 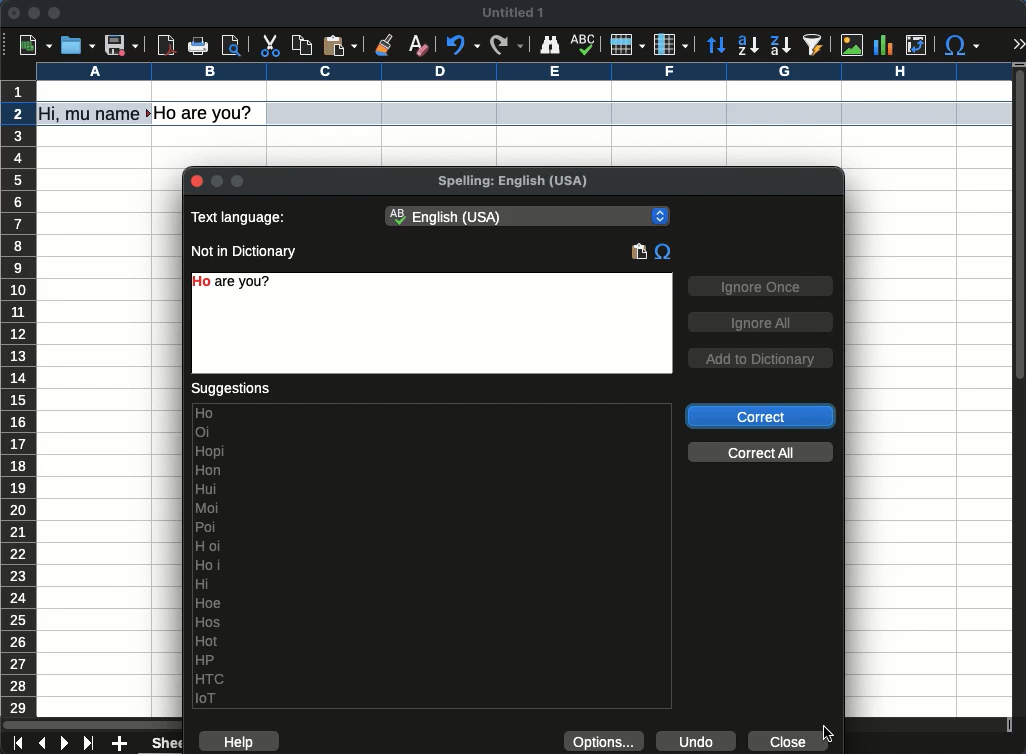 What do you see at coordinates (627, 46) in the screenshot?
I see `row` at bounding box center [627, 46].